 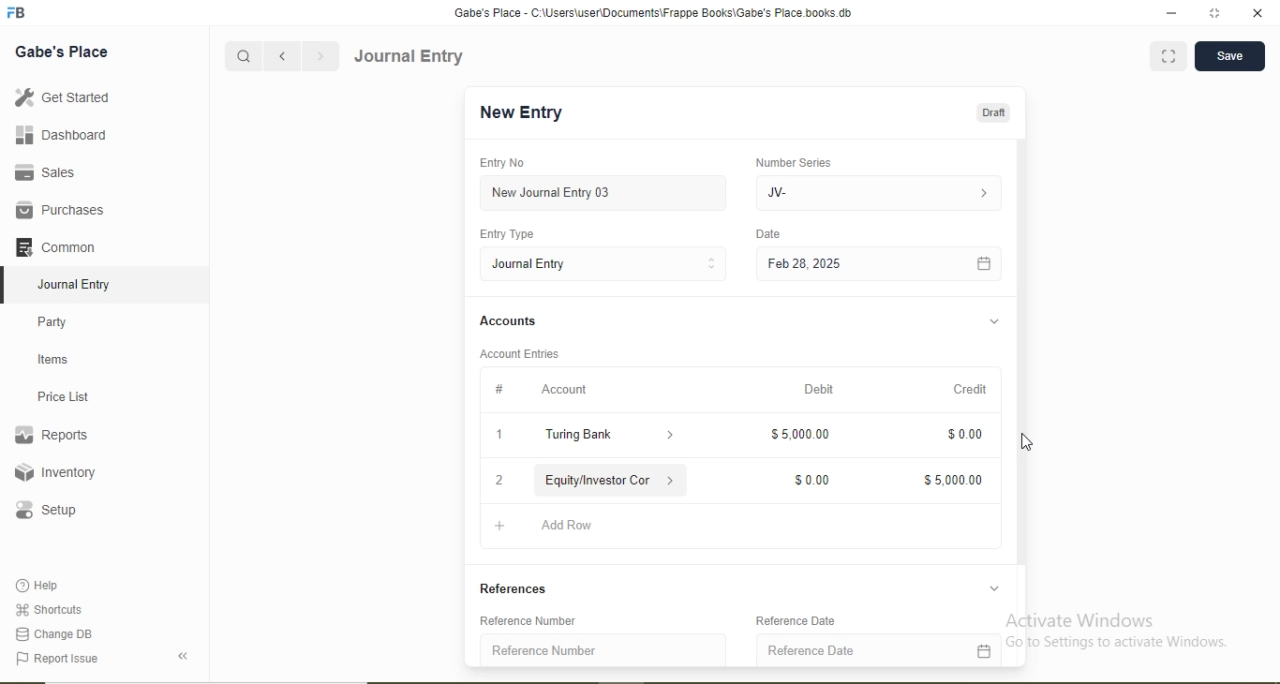 What do you see at coordinates (712, 264) in the screenshot?
I see `Stepper Buttons` at bounding box center [712, 264].